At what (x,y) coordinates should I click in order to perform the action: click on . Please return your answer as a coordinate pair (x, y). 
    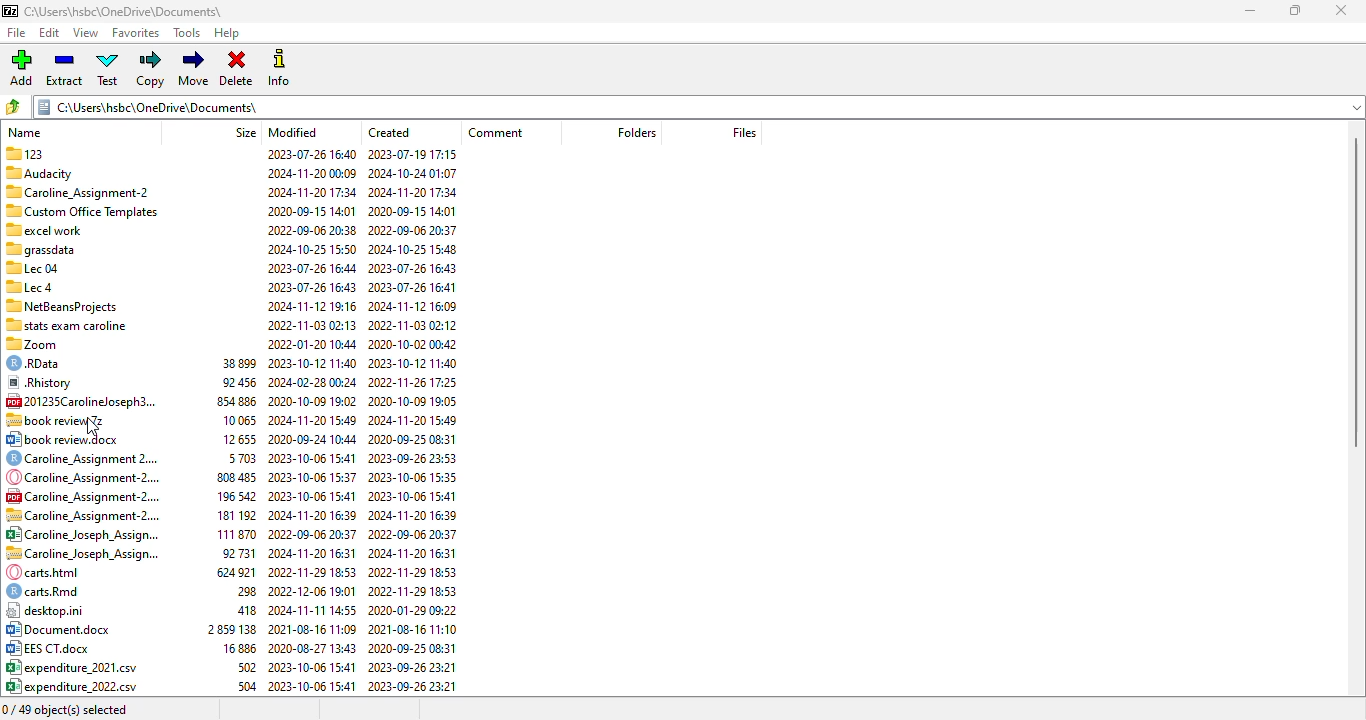
    Looking at the image, I should click on (39, 248).